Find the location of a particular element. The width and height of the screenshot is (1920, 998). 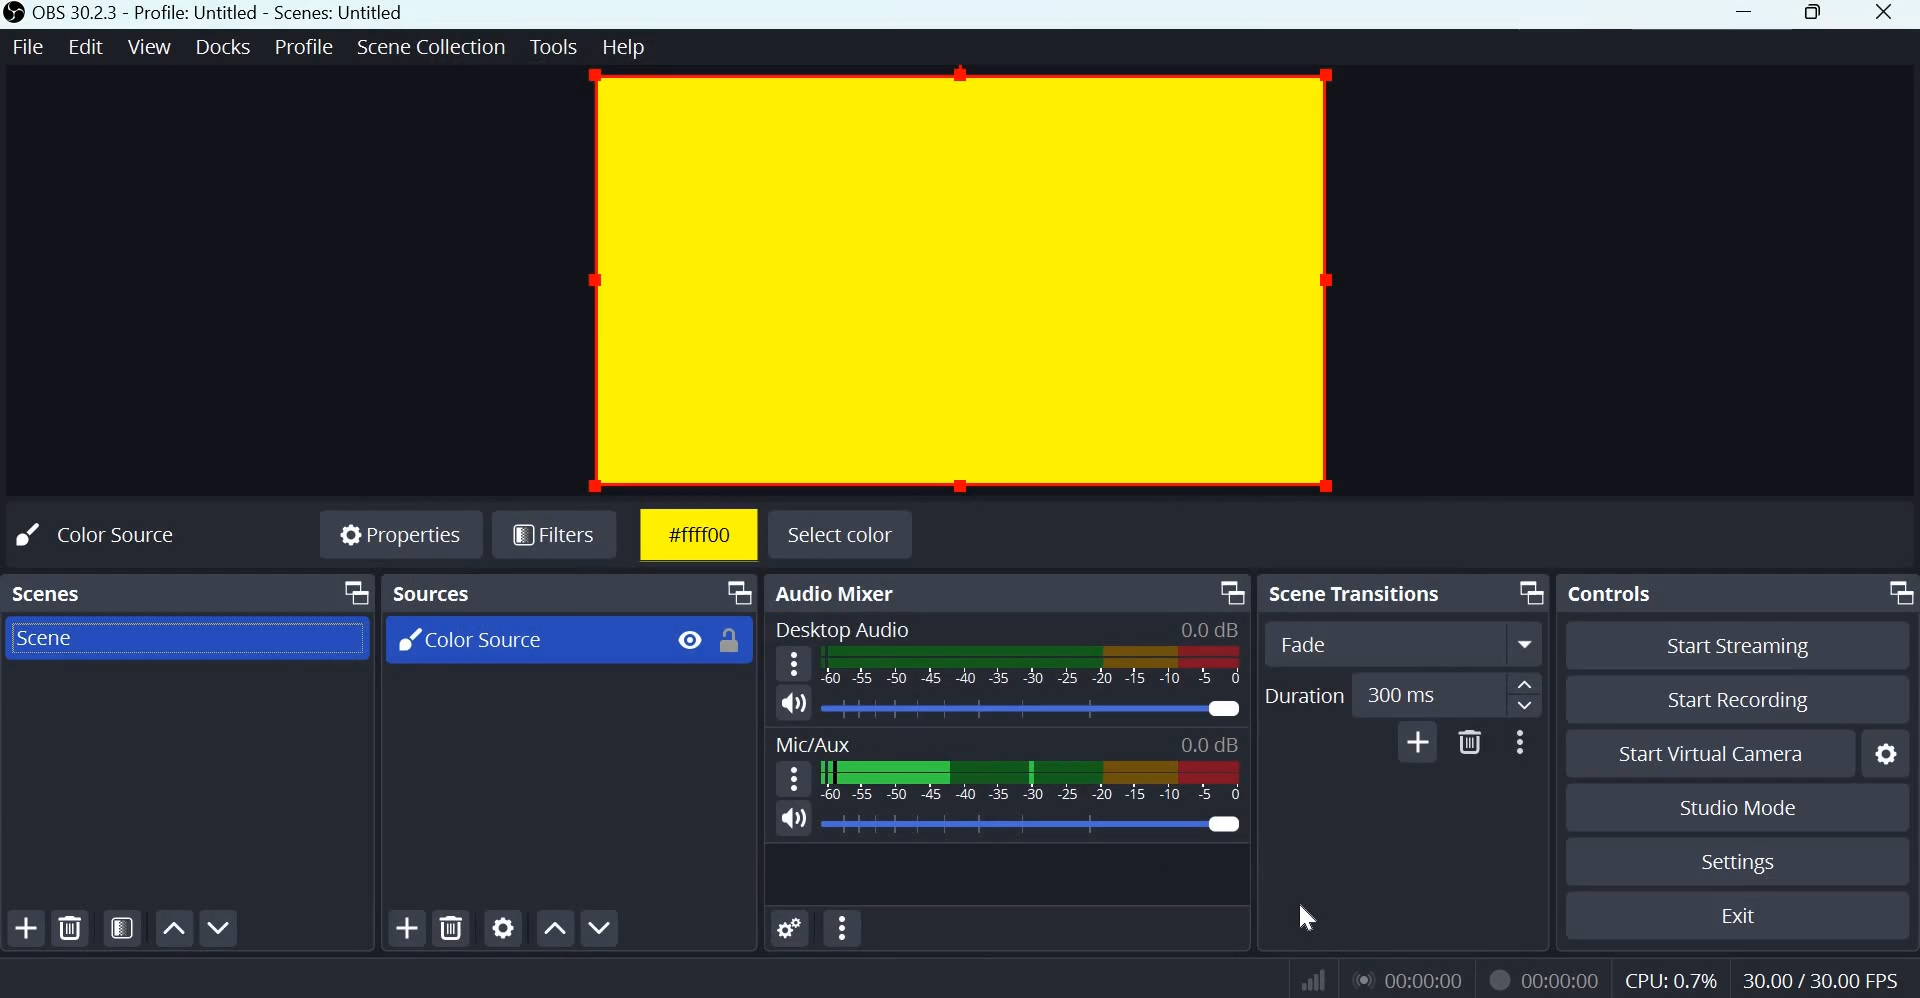

Scene is located at coordinates (44, 638).